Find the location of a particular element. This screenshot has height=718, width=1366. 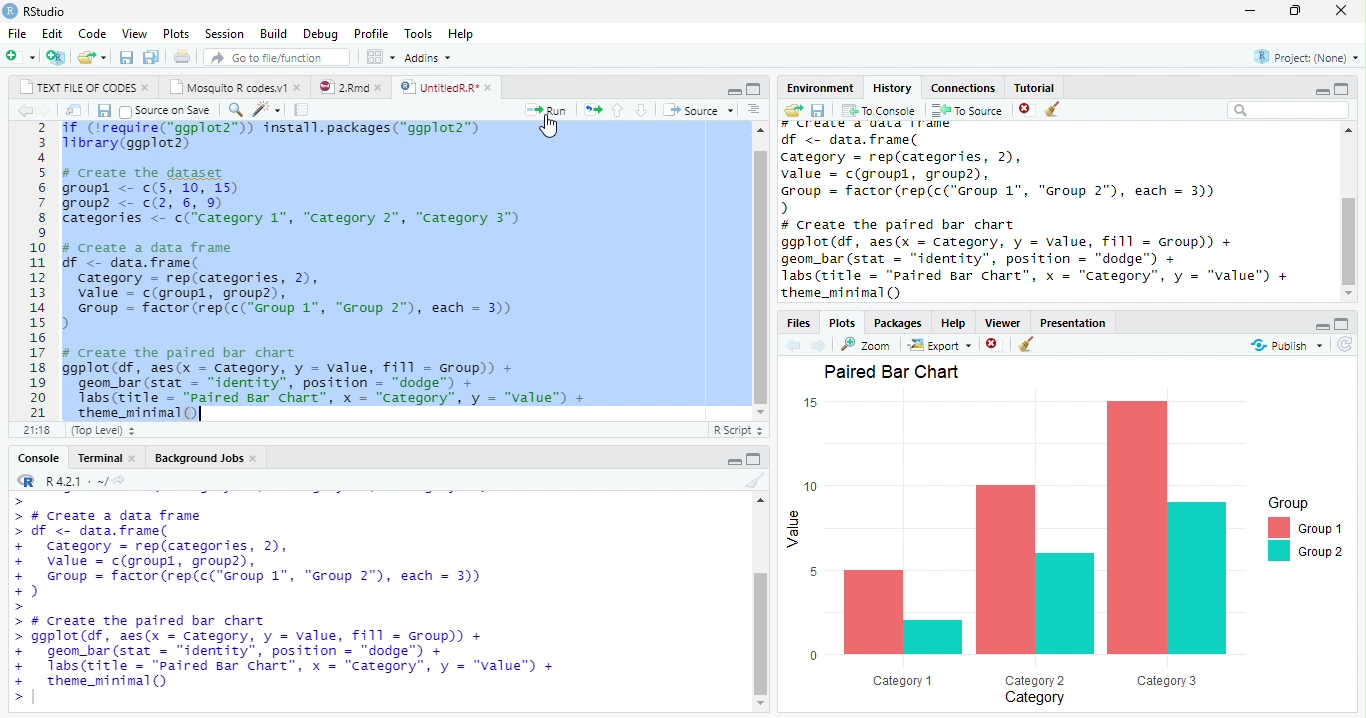

go to previous section is located at coordinates (619, 110).